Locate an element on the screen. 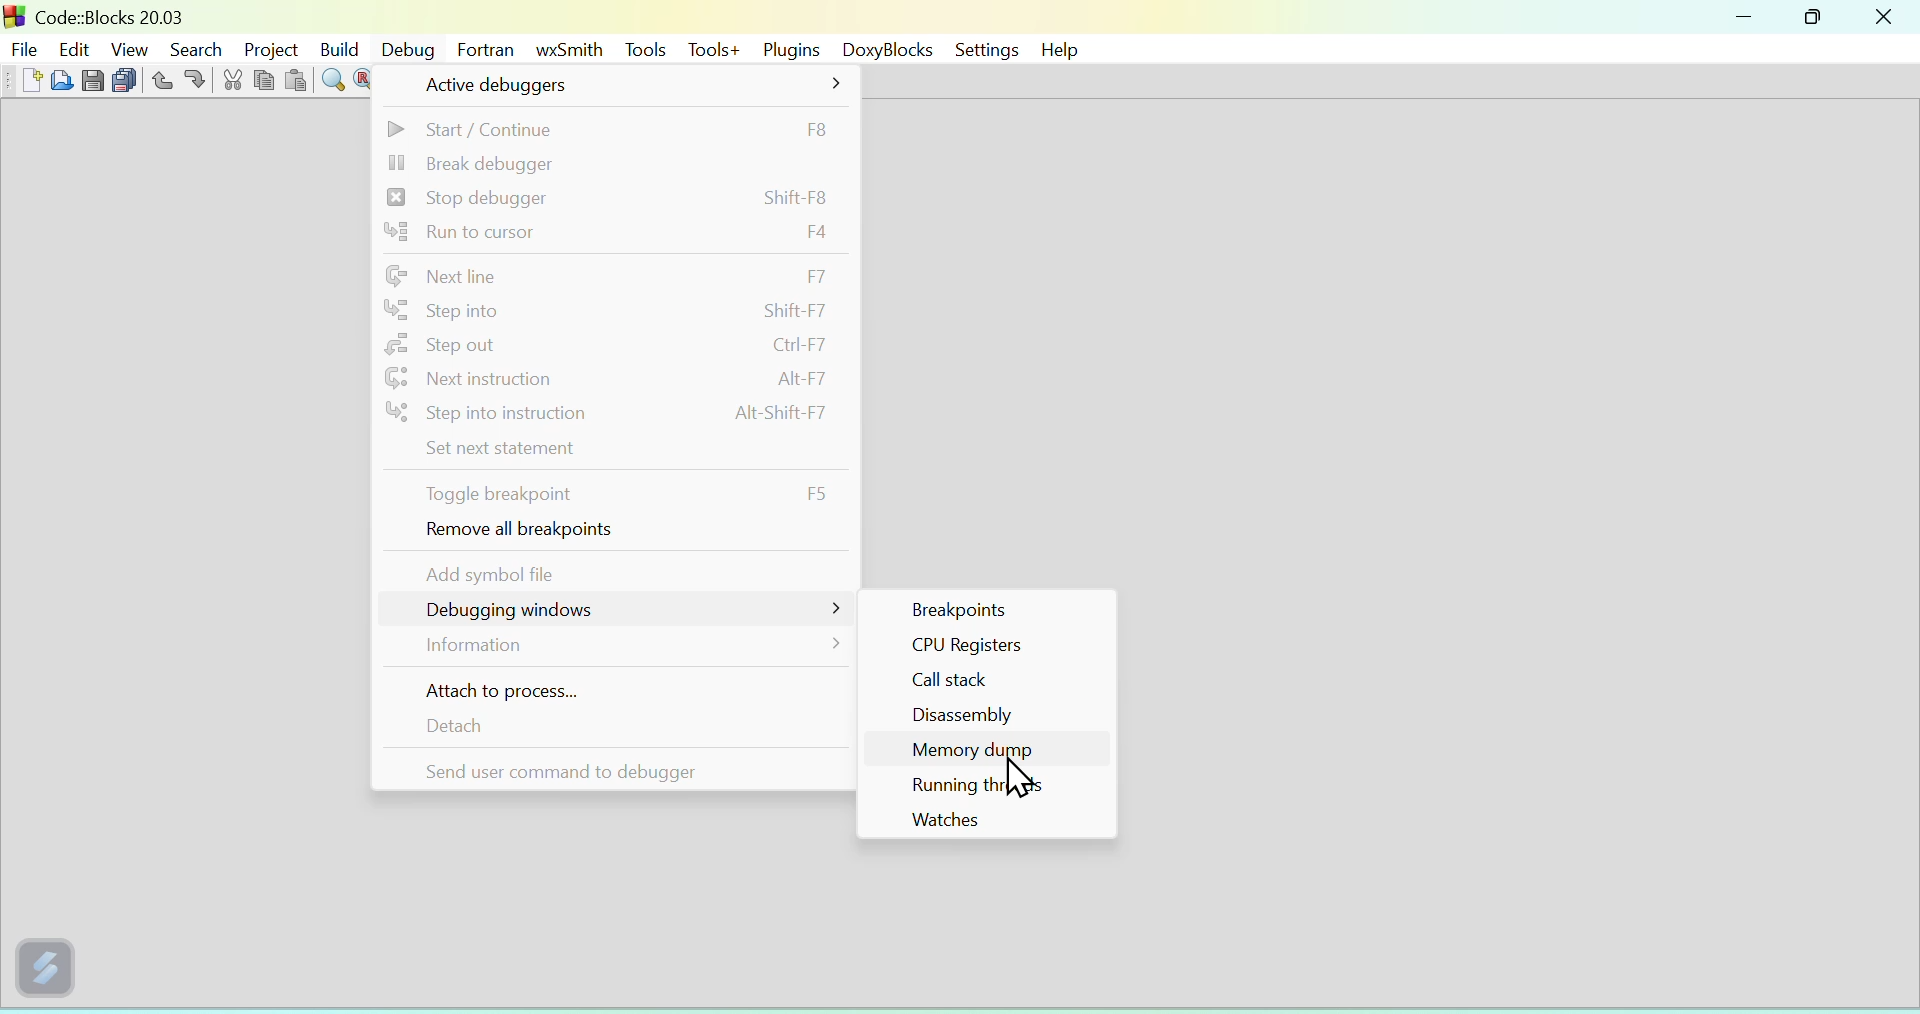  Tools+ is located at coordinates (709, 48).